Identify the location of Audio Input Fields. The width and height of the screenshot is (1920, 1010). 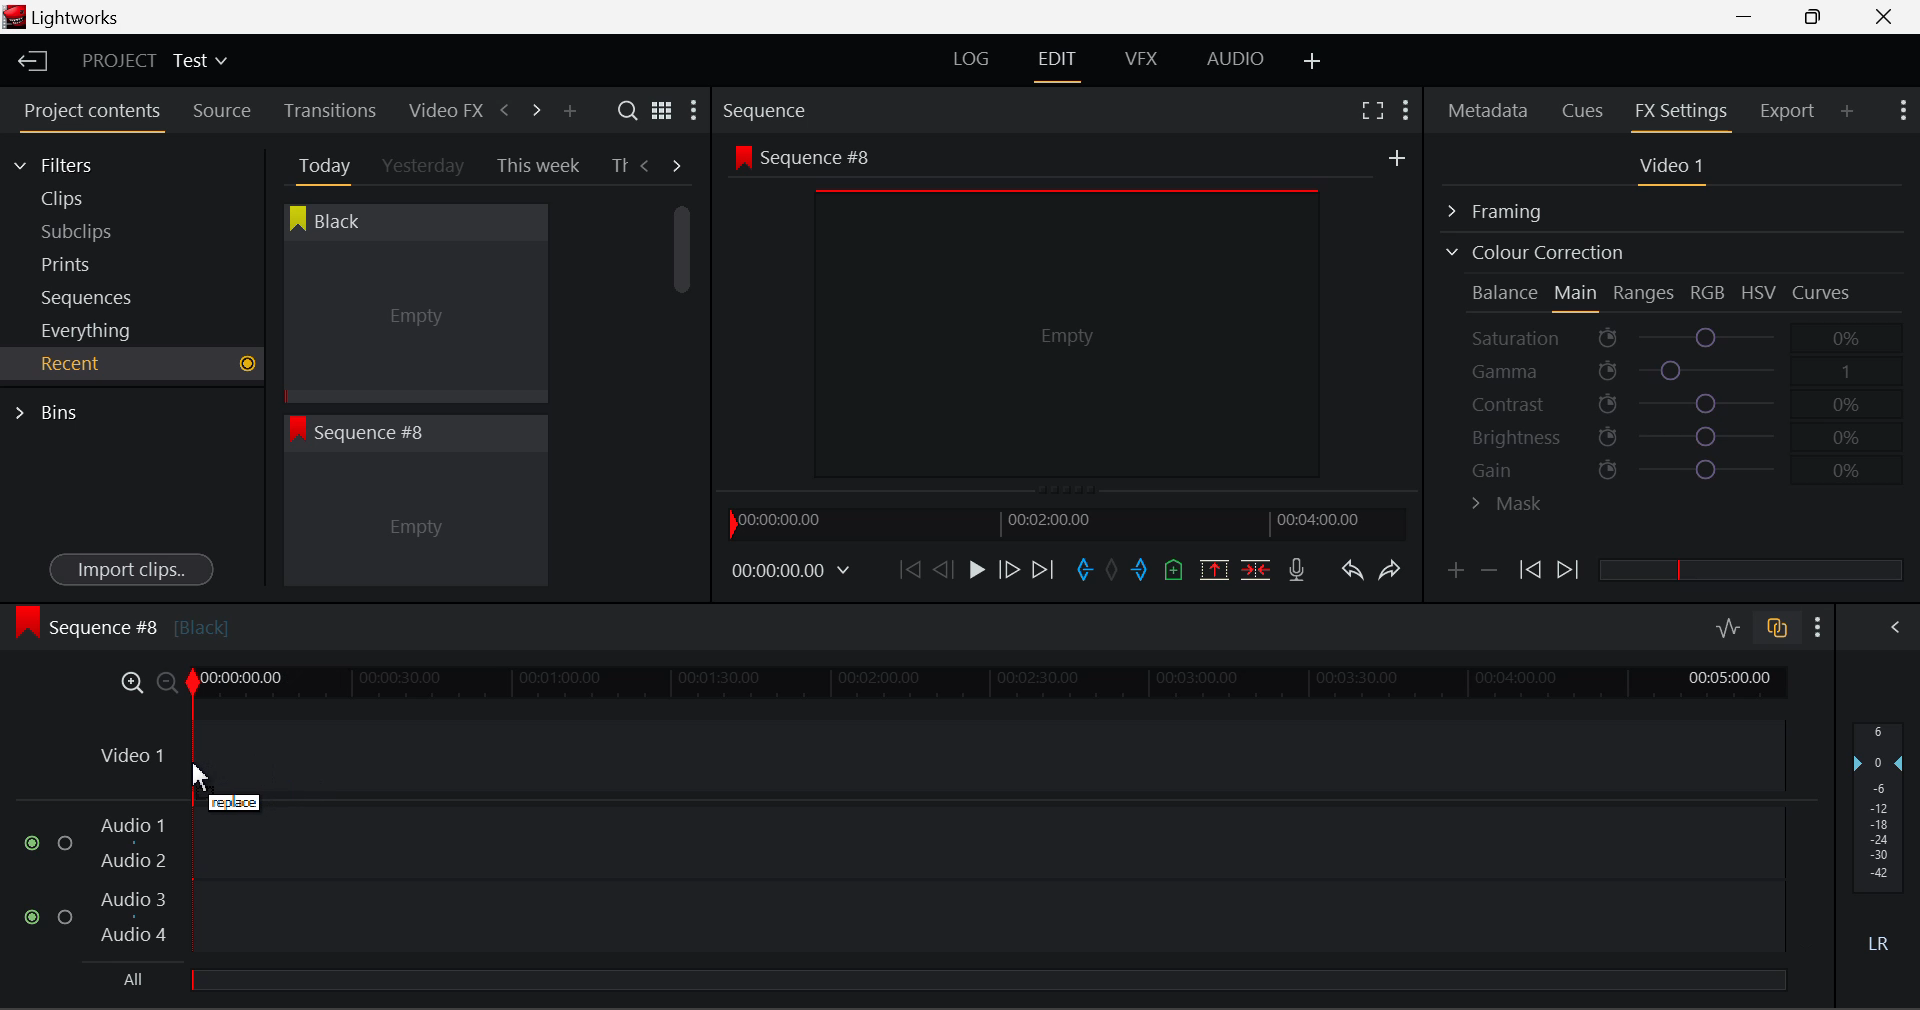
(904, 882).